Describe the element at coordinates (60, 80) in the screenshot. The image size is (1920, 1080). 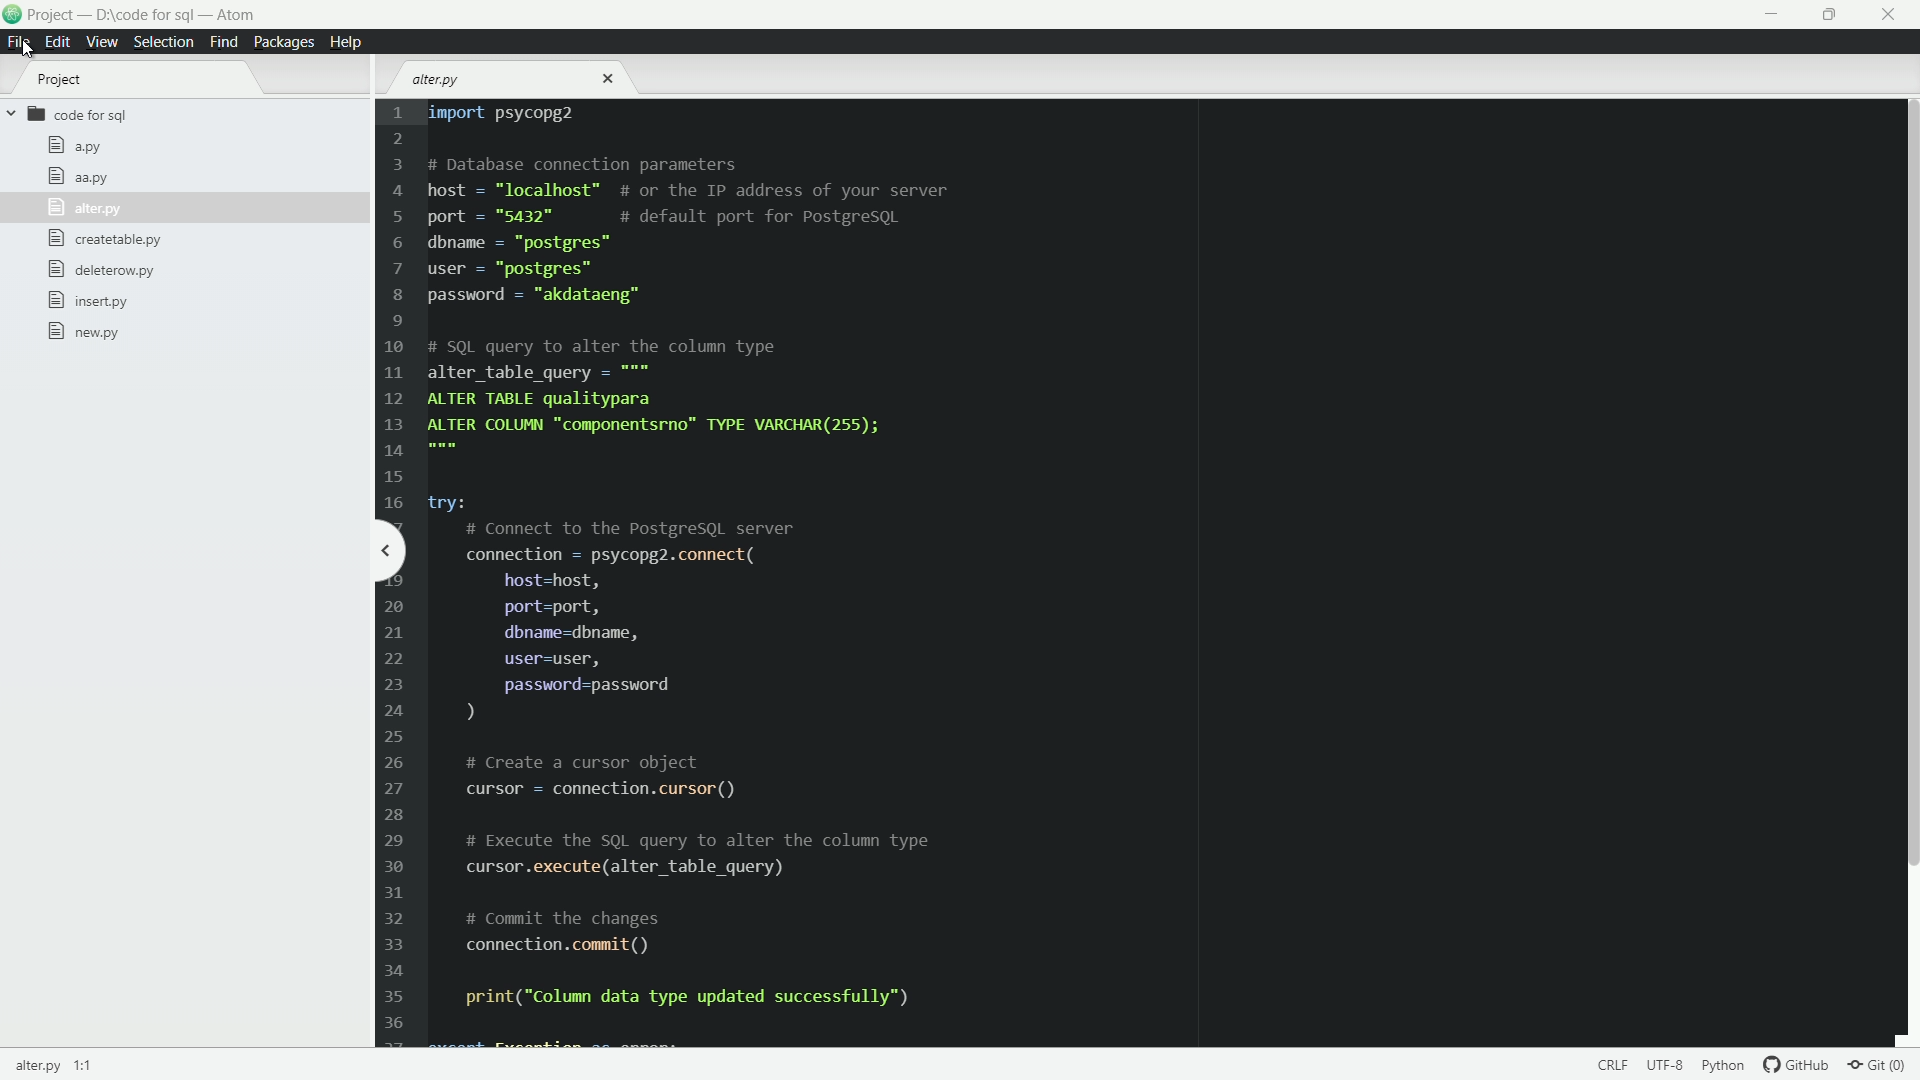
I see `project tab` at that location.